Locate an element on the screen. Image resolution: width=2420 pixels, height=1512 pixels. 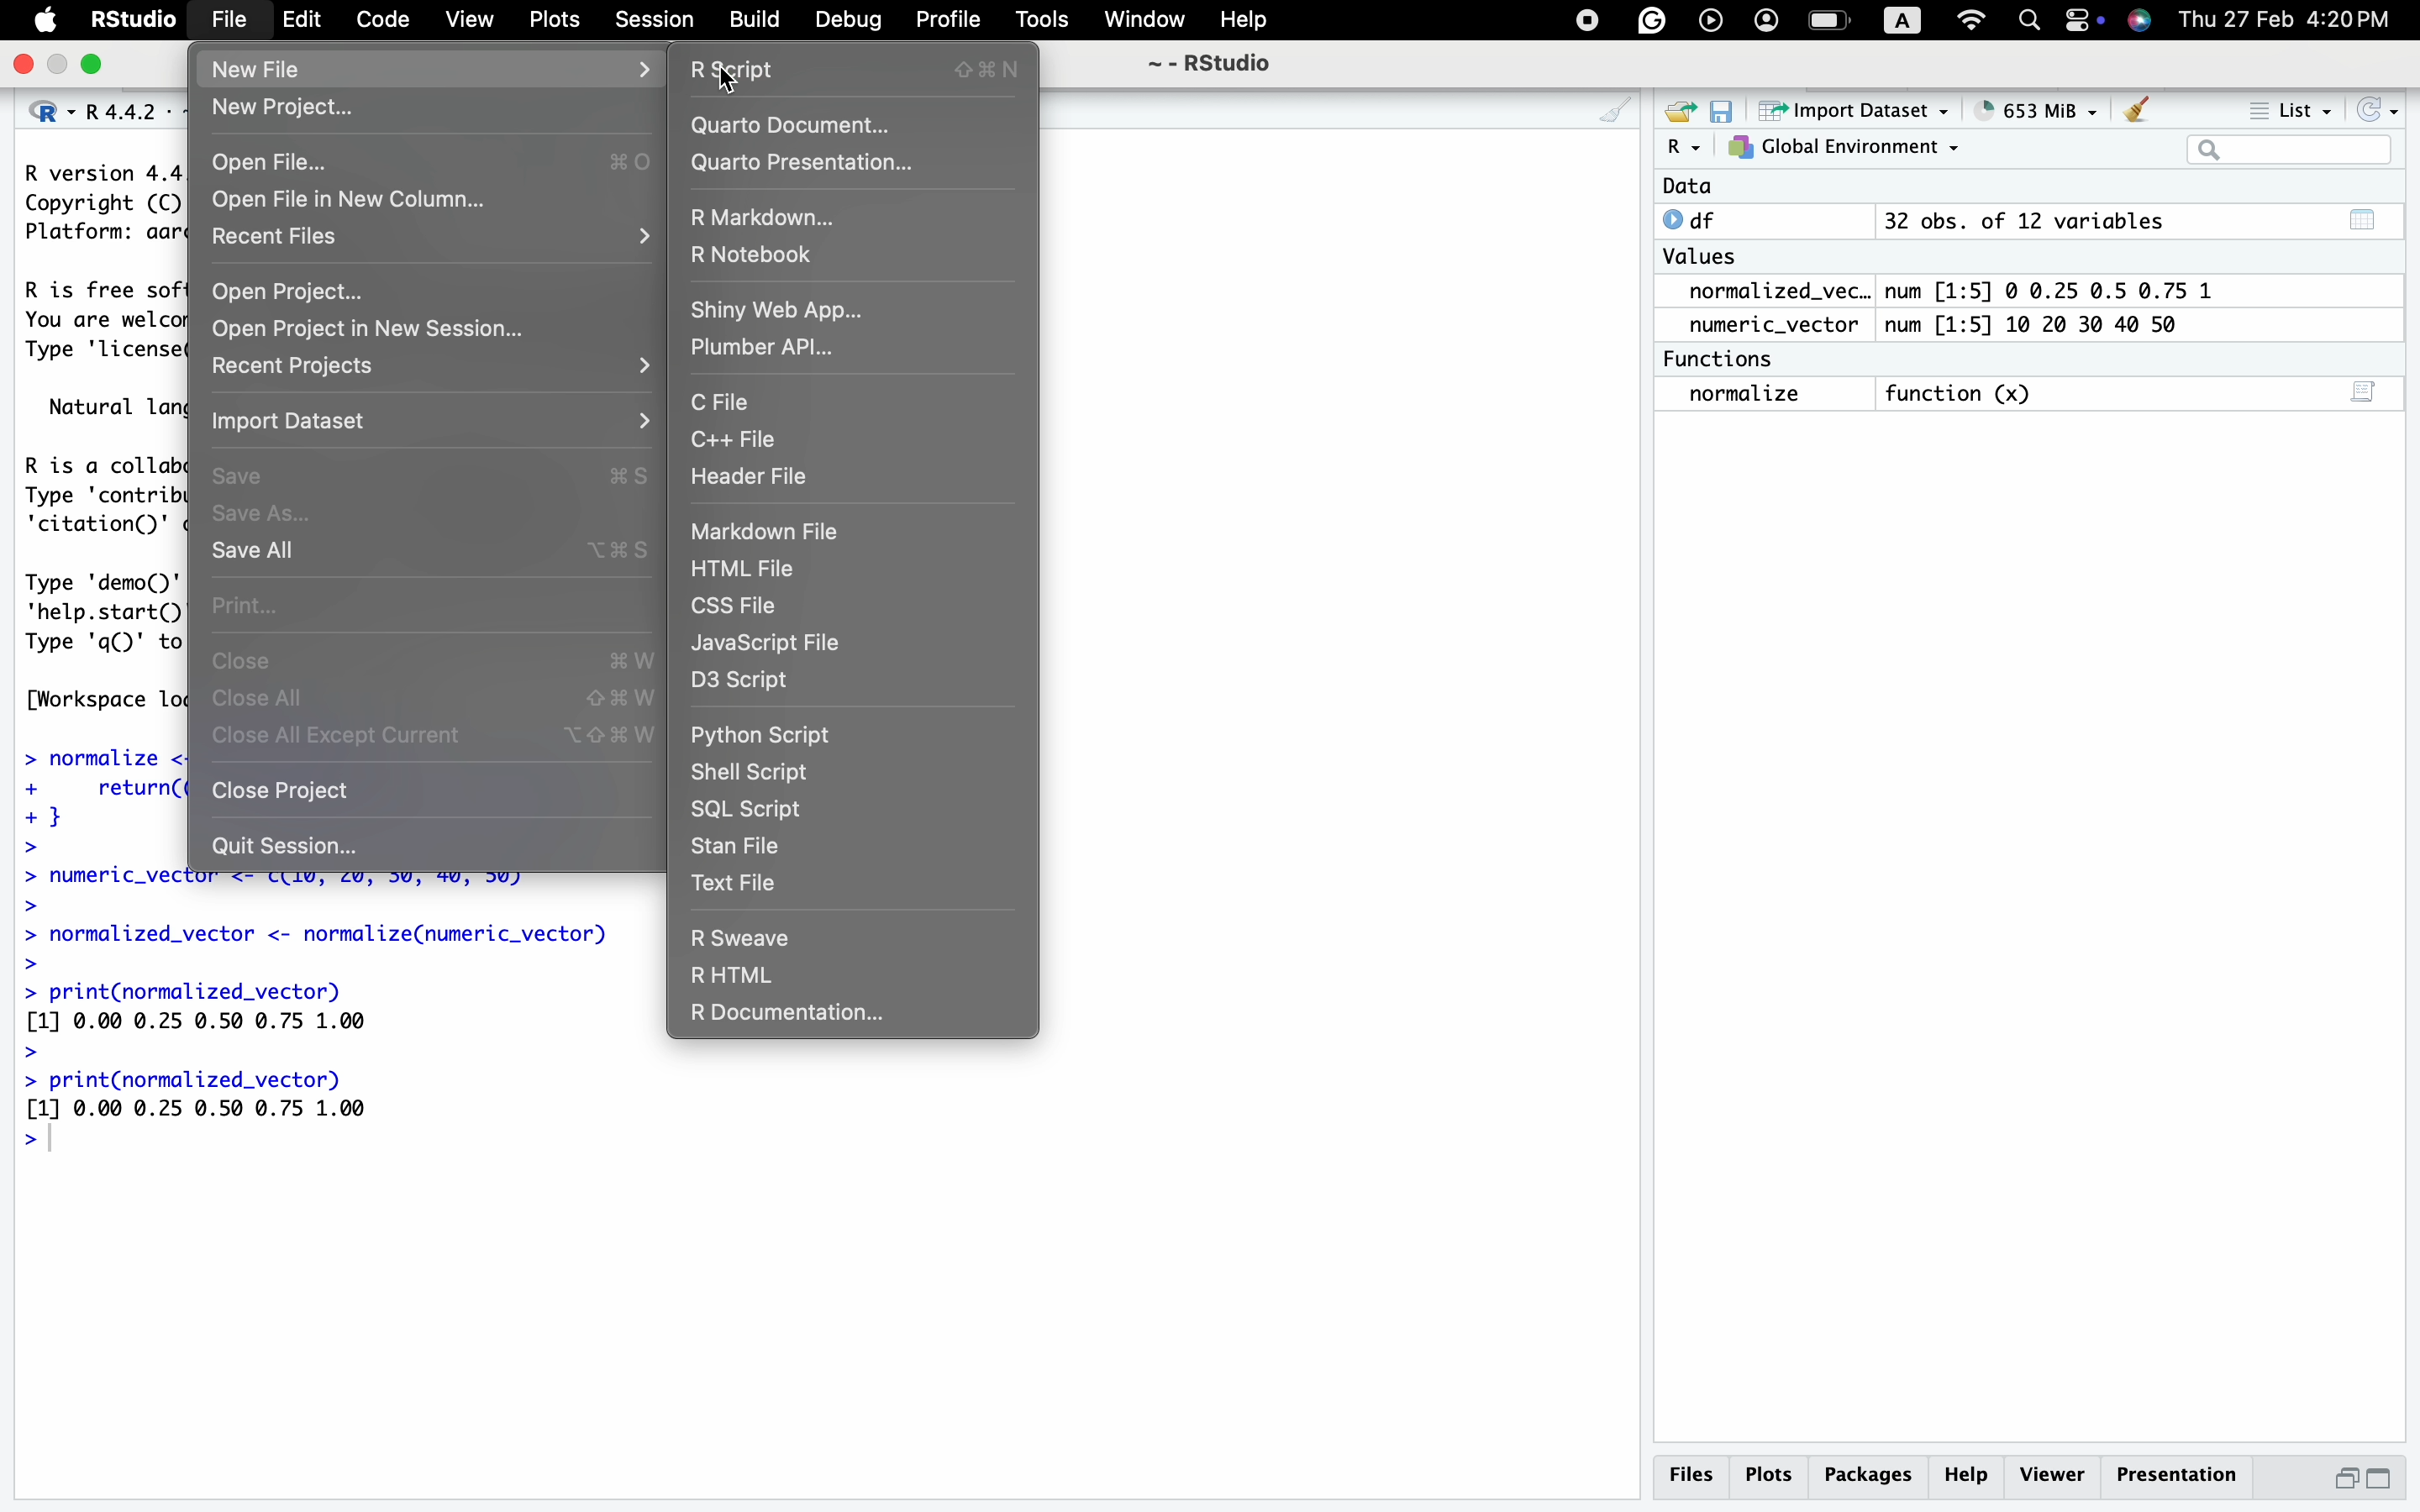
R Documentation is located at coordinates (788, 1012).